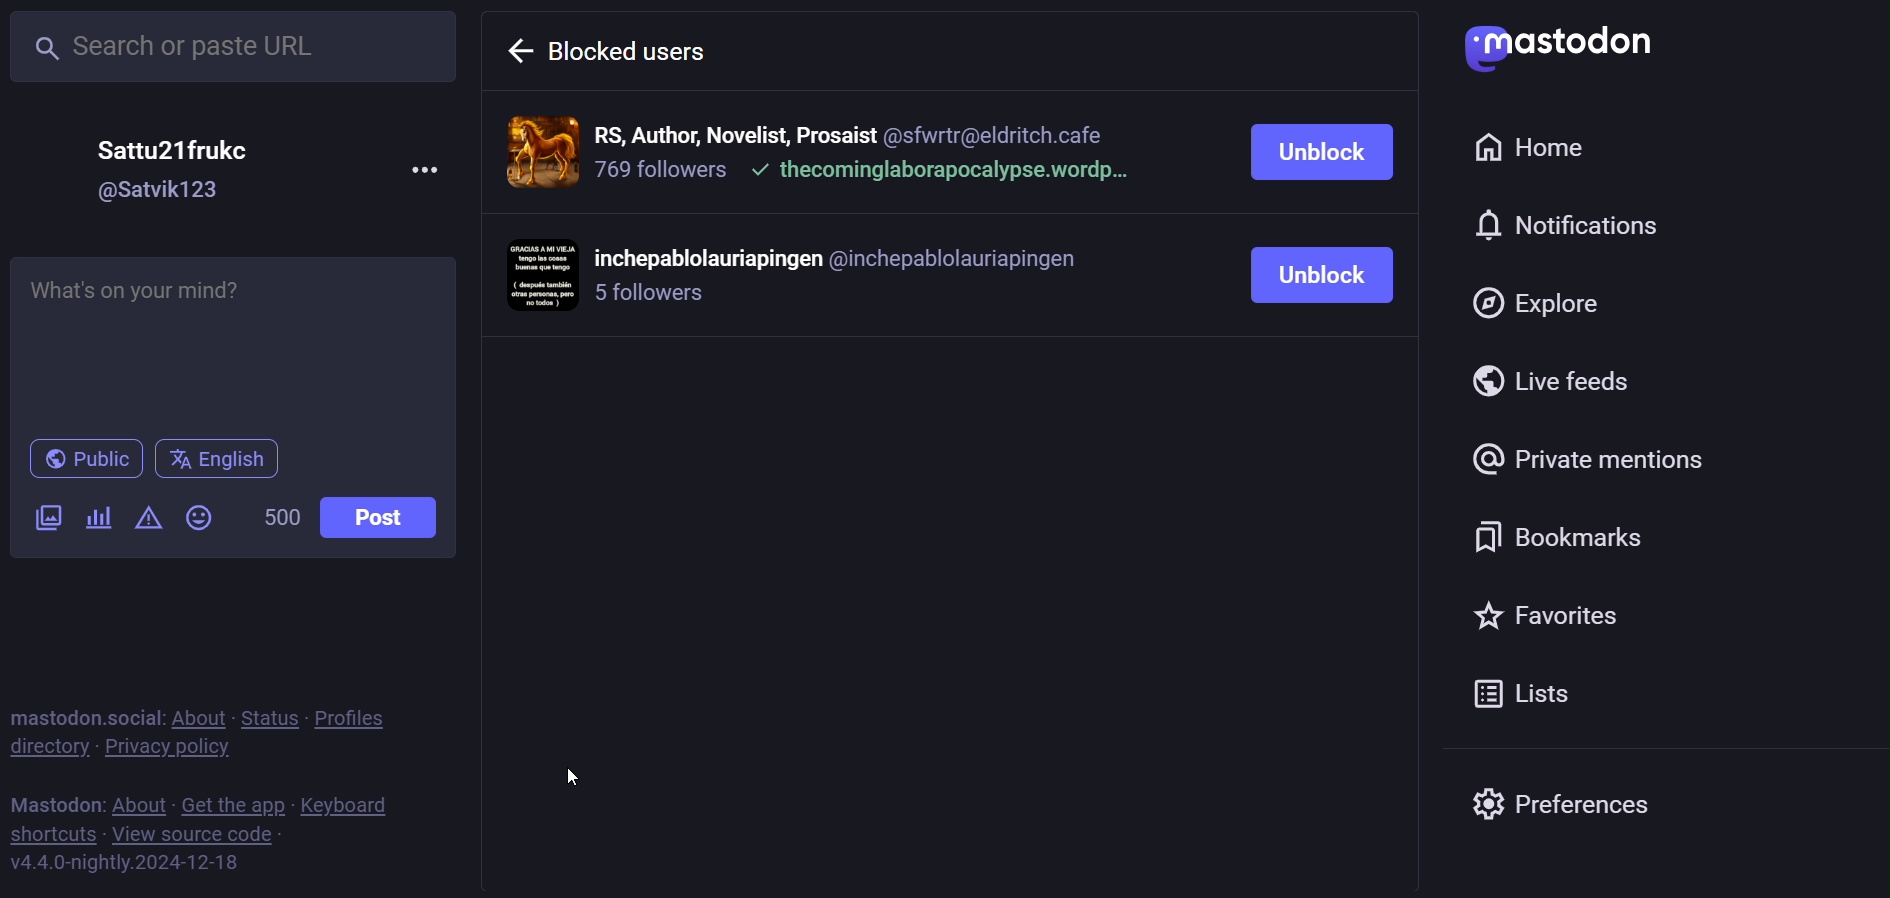 The width and height of the screenshot is (1890, 898). I want to click on status, so click(274, 707).